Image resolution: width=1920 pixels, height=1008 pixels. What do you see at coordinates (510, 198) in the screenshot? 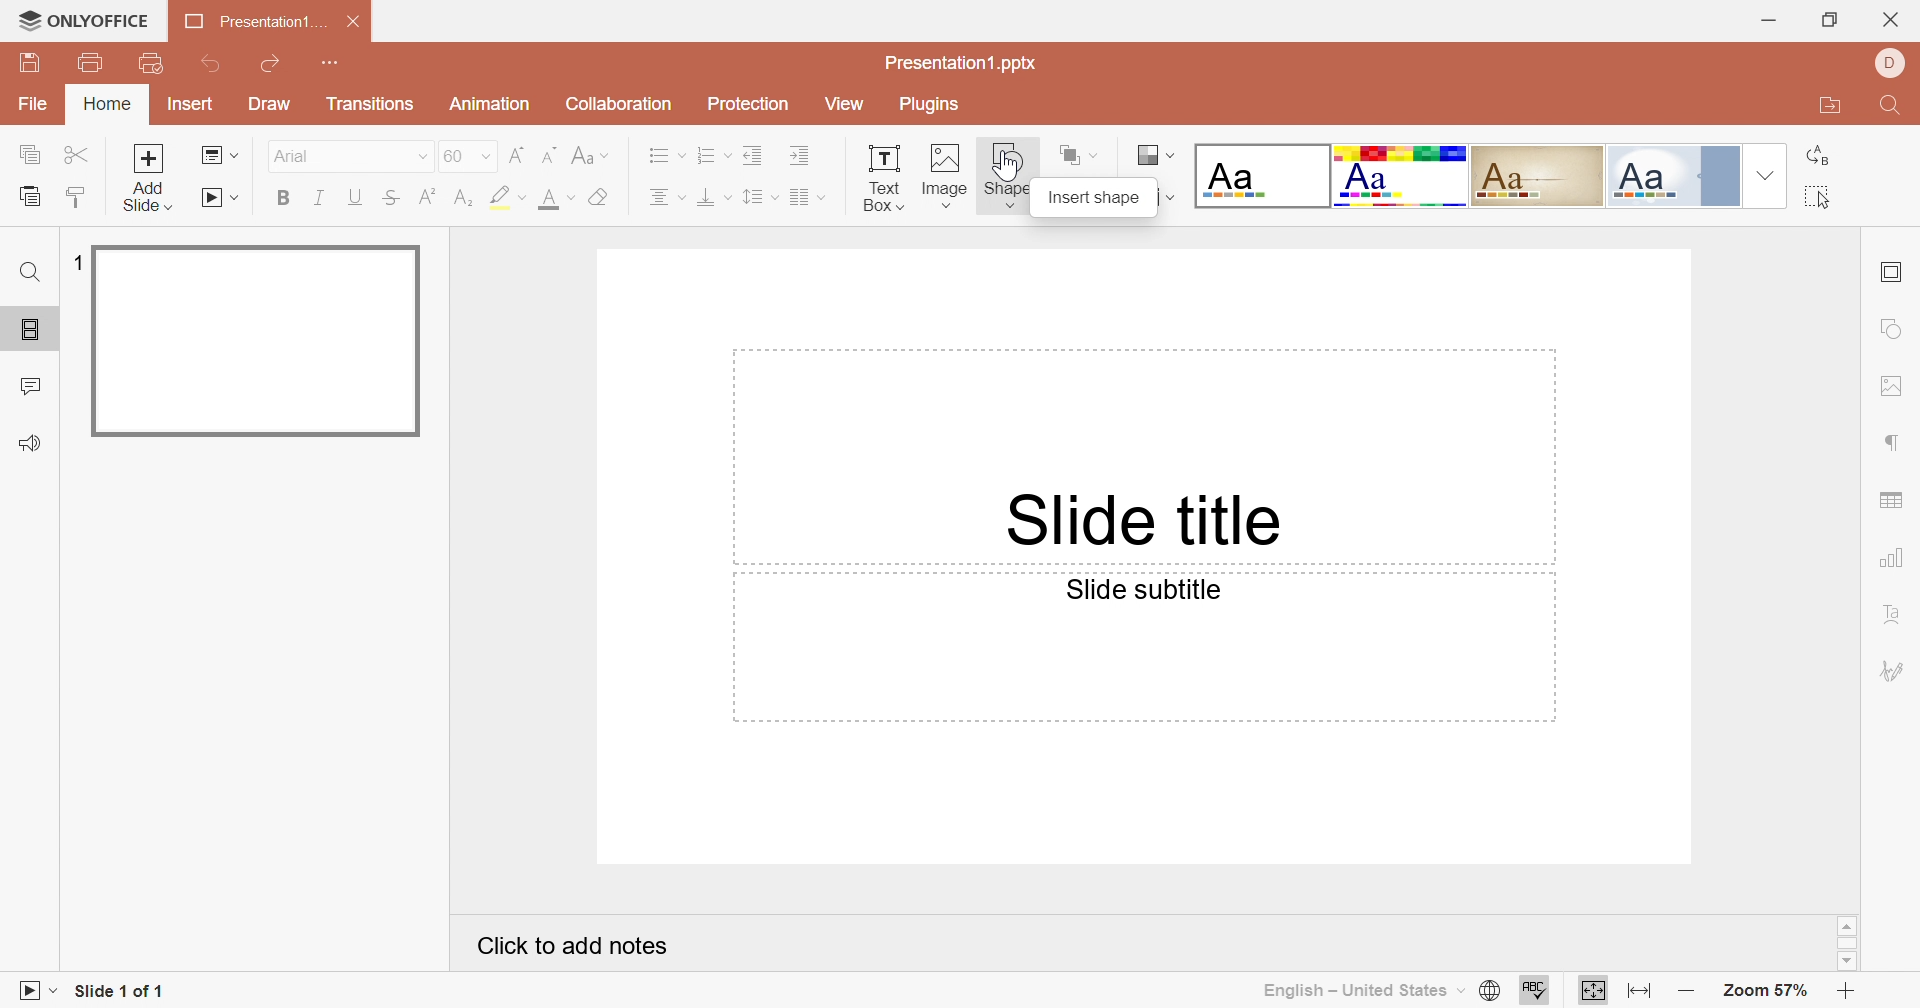
I see `Highlight color` at bounding box center [510, 198].